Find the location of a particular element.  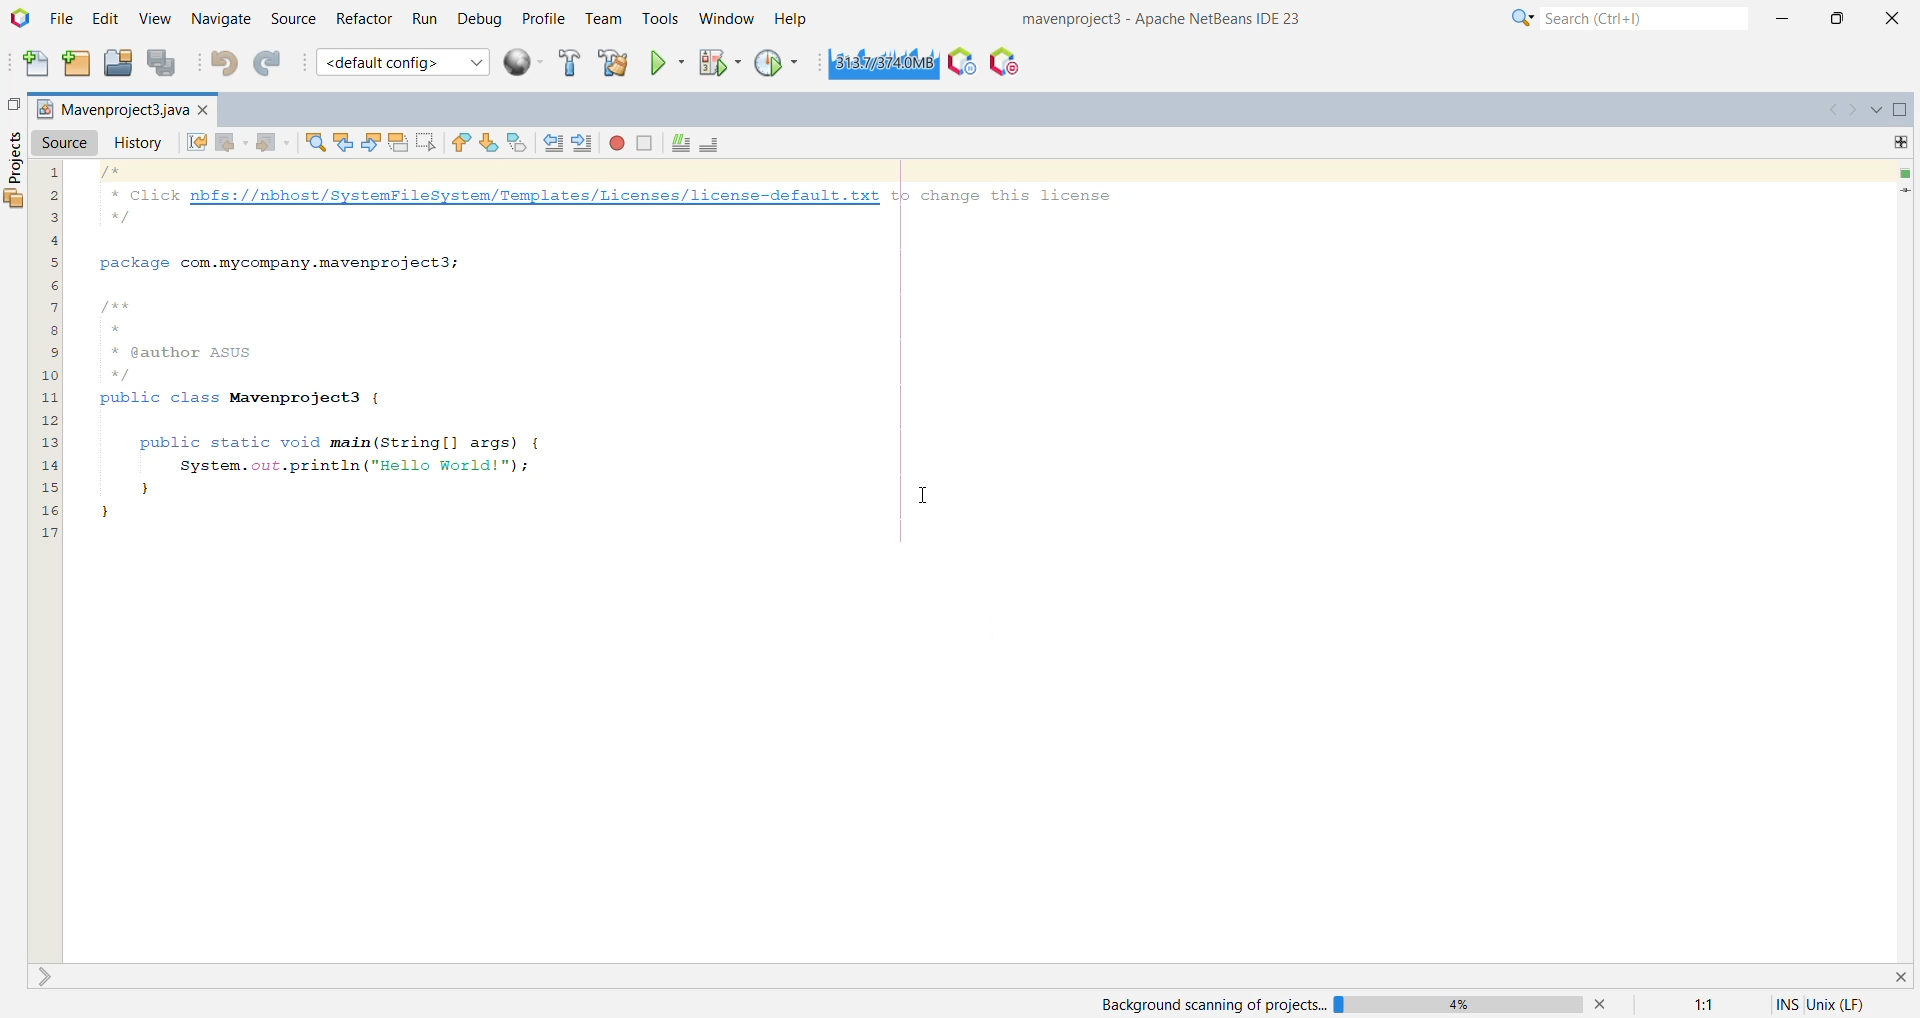

Debug Project is located at coordinates (717, 63).